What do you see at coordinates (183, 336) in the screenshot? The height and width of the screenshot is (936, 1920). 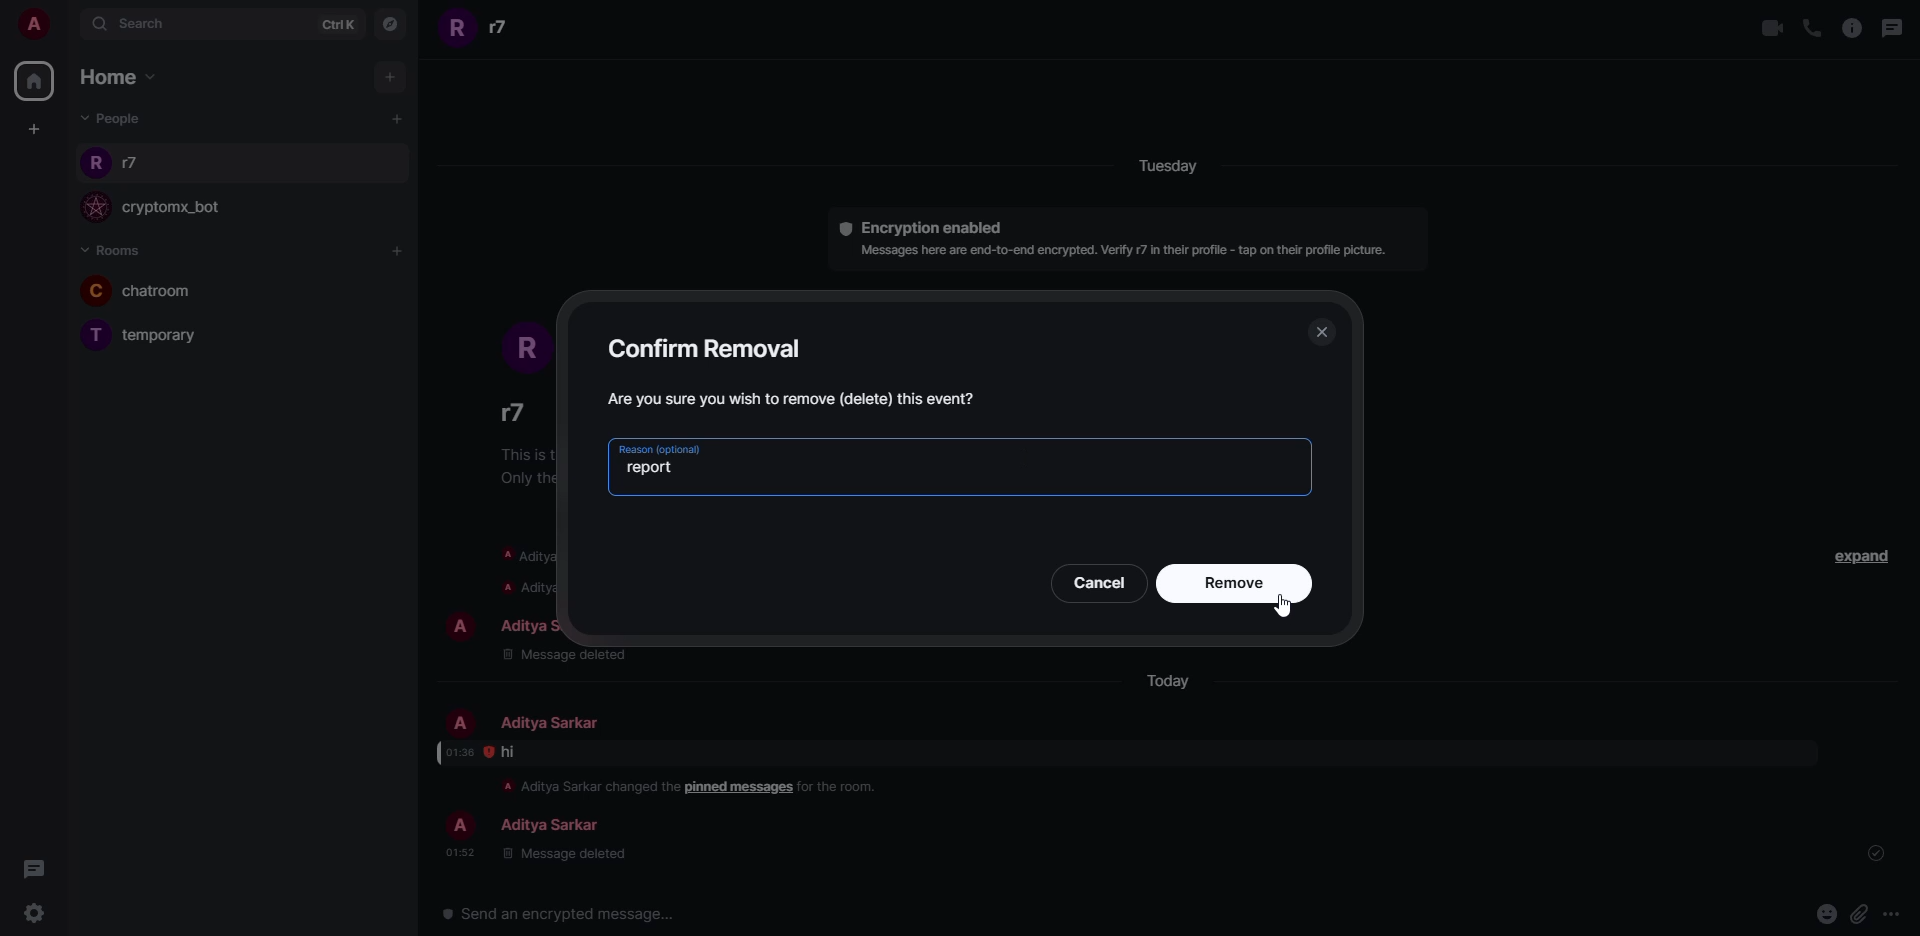 I see `room` at bounding box center [183, 336].